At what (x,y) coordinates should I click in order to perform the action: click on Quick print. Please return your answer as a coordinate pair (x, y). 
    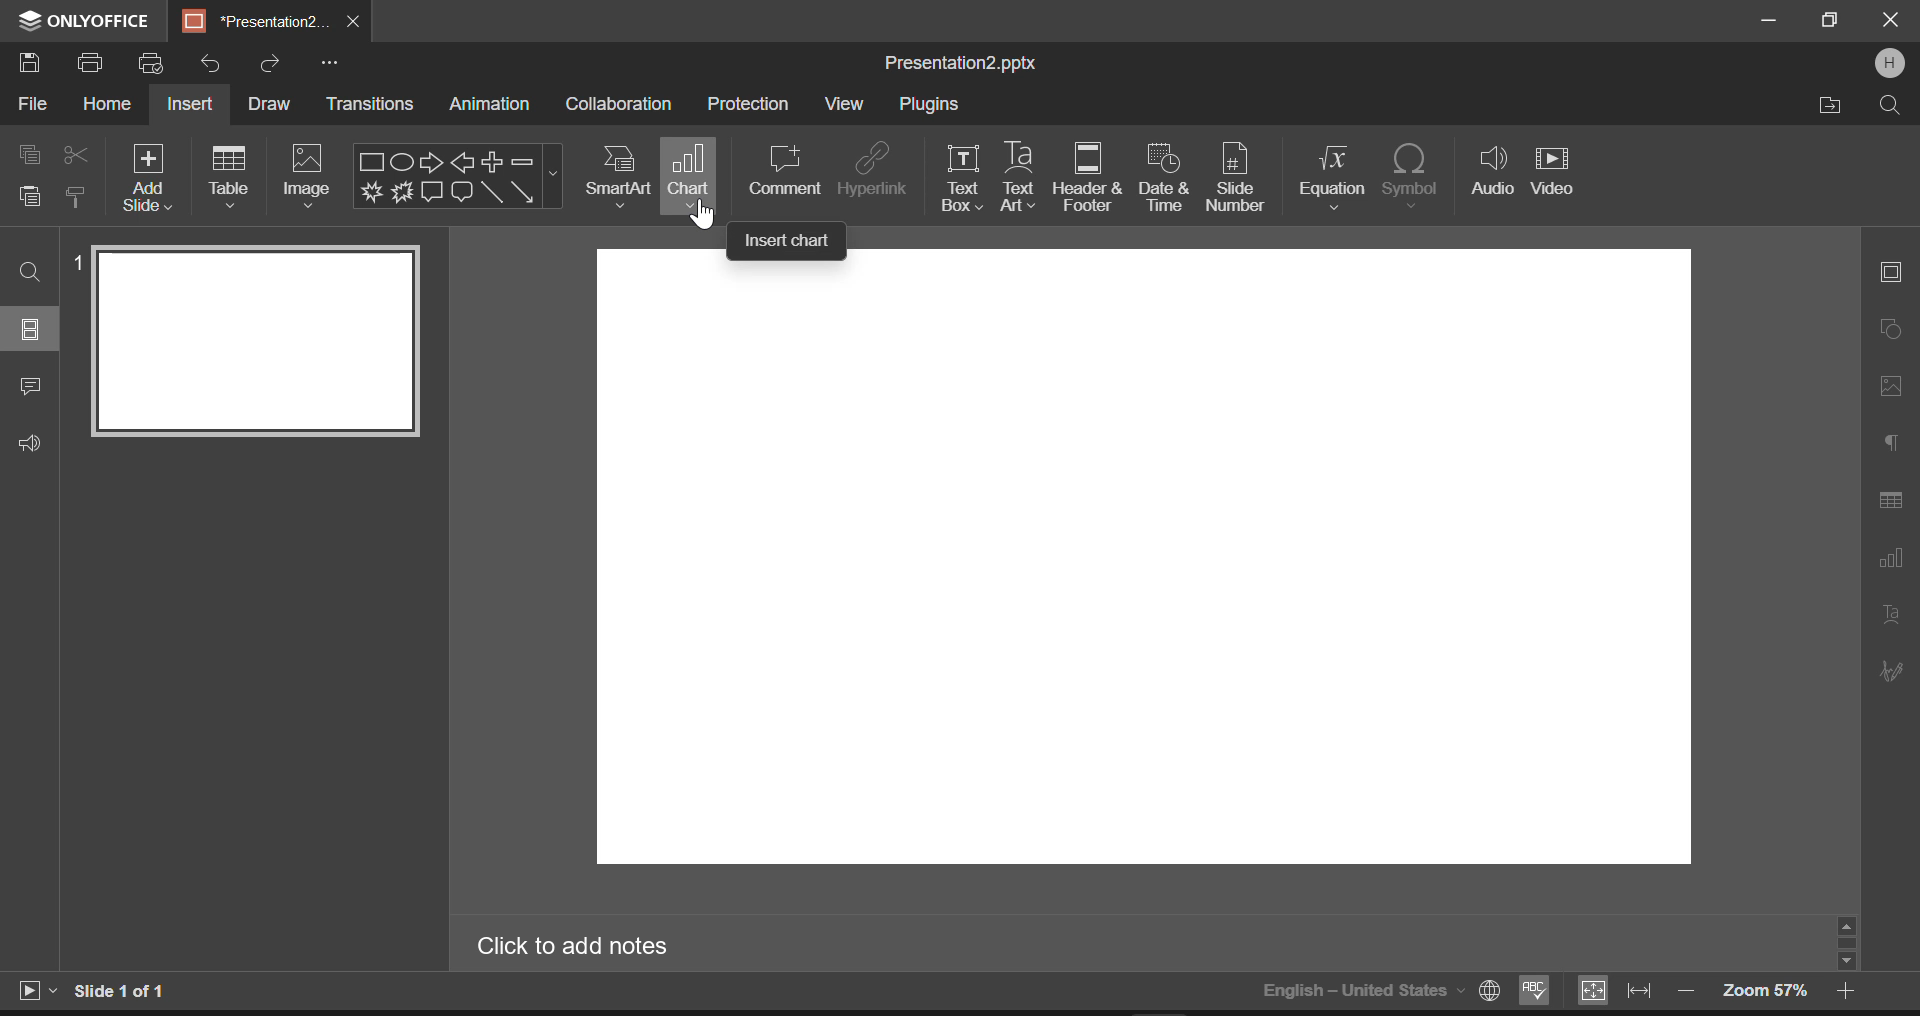
    Looking at the image, I should click on (152, 65).